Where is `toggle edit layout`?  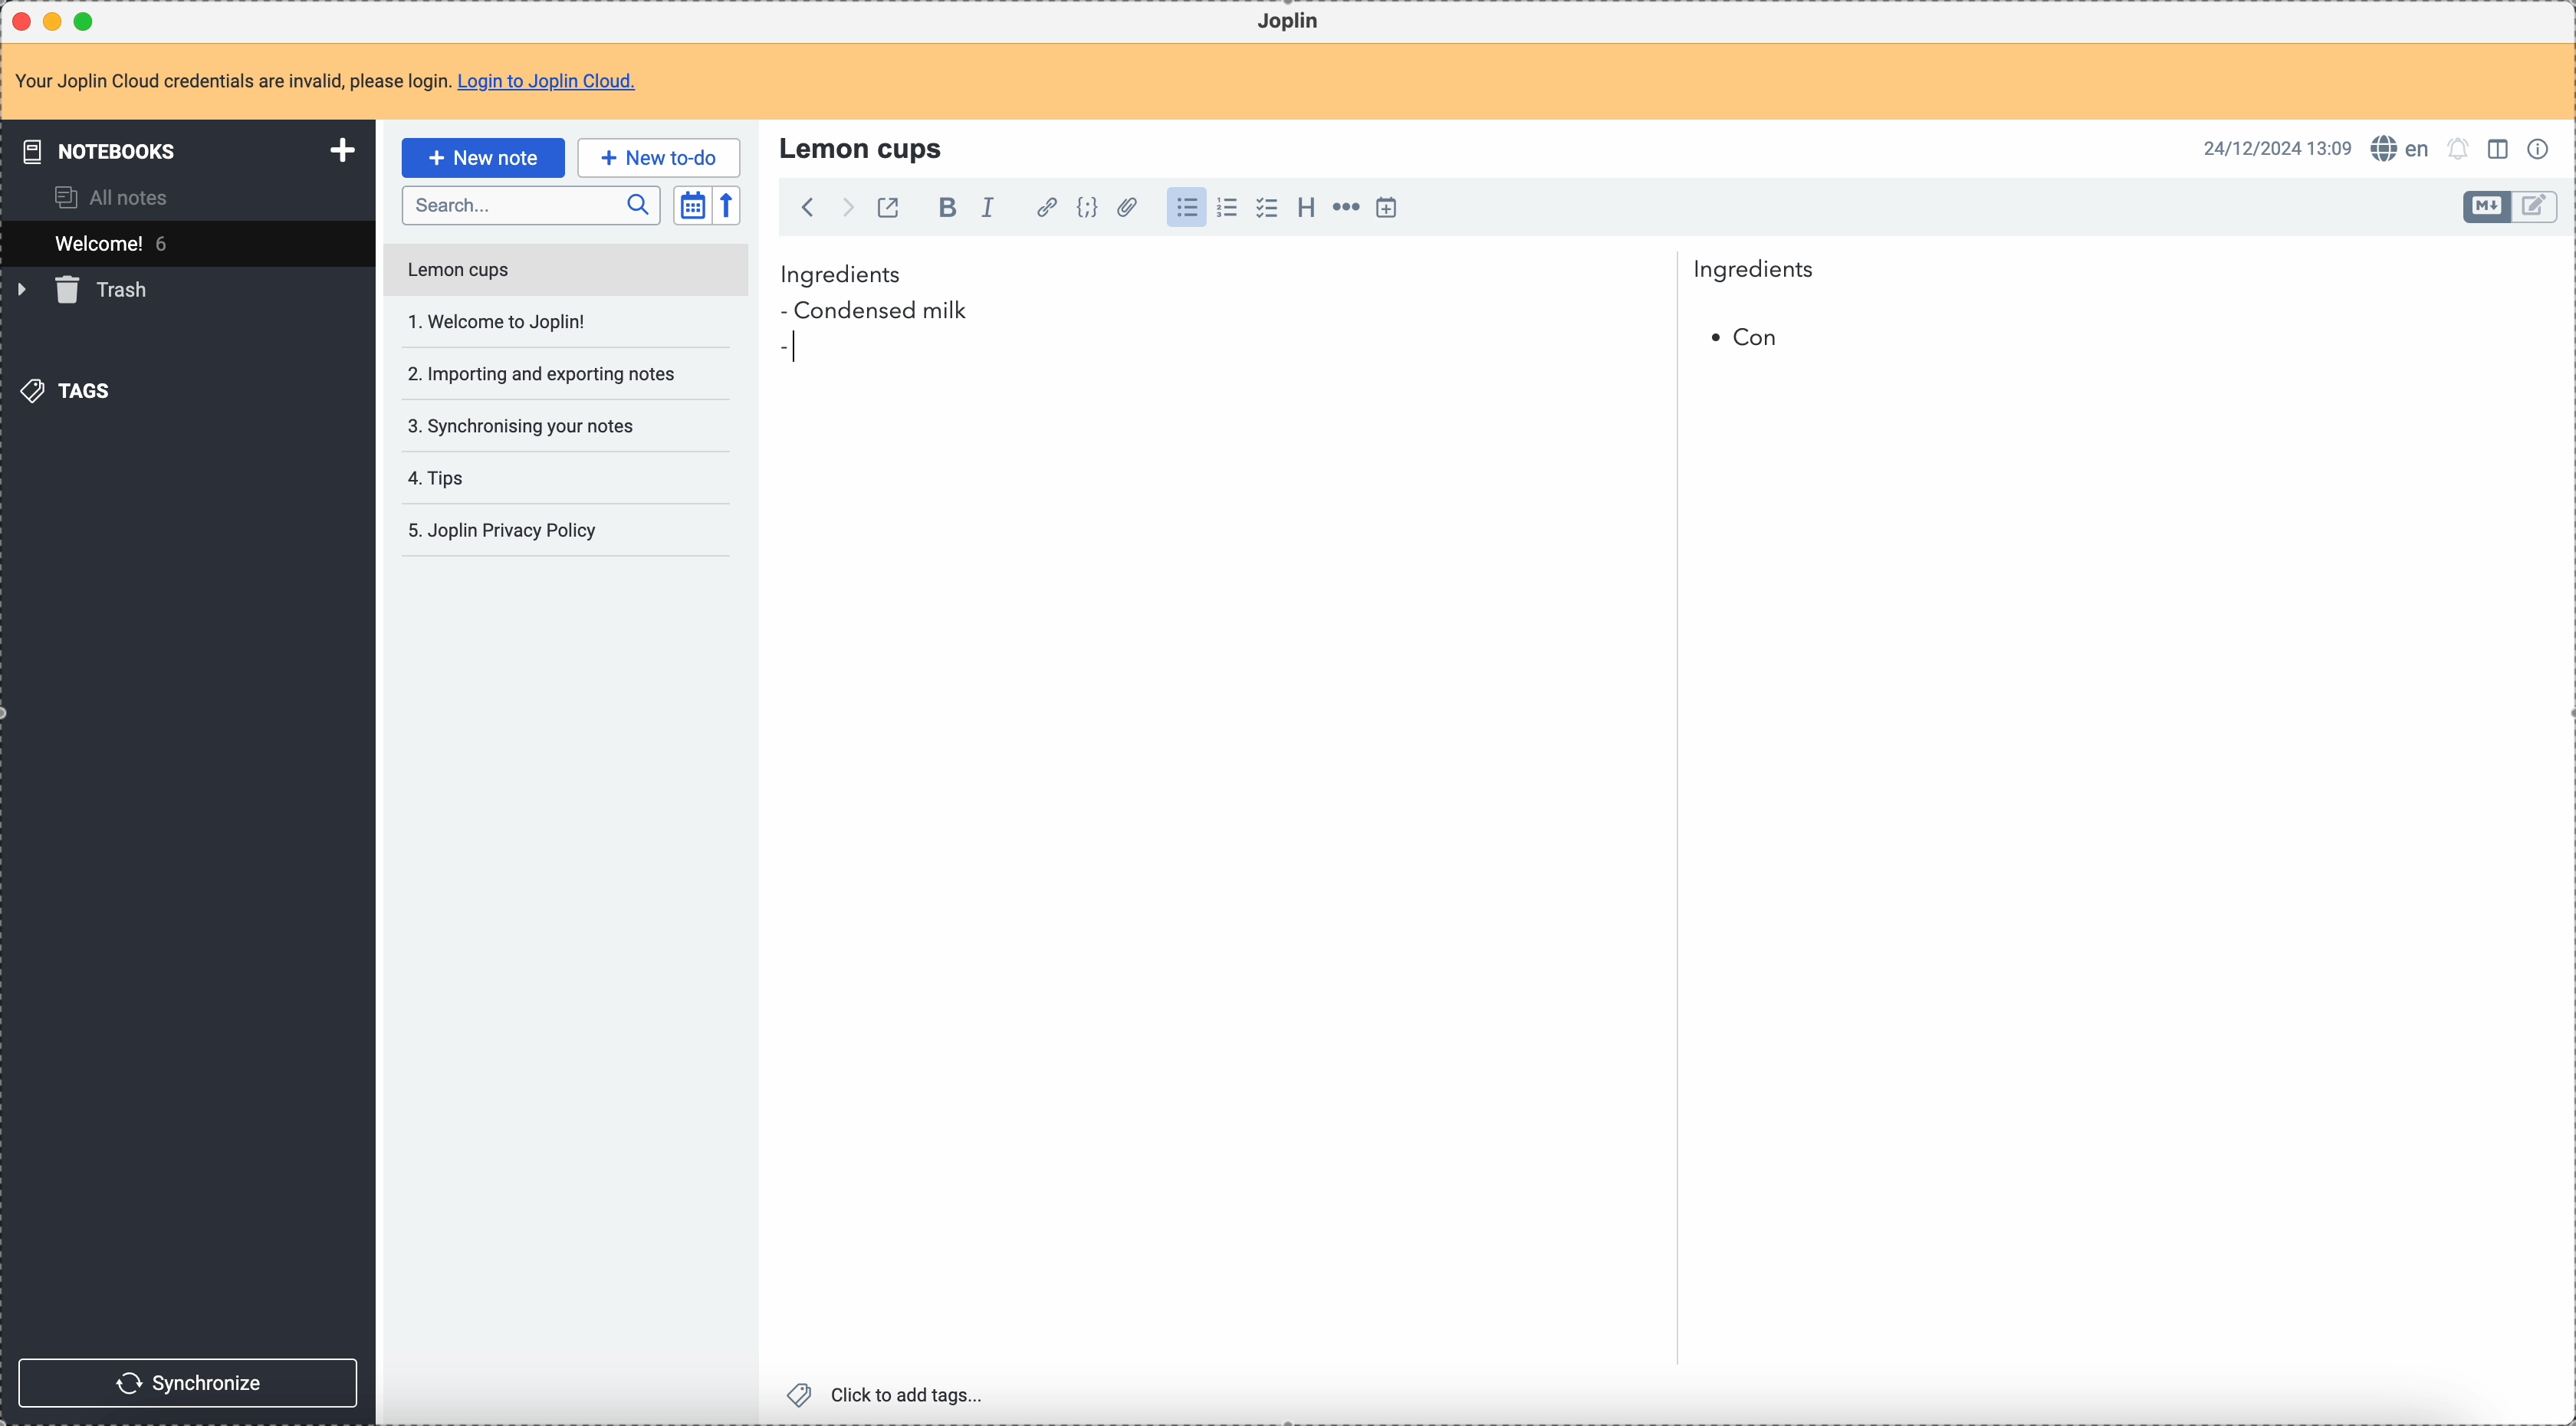
toggle edit layout is located at coordinates (2536, 208).